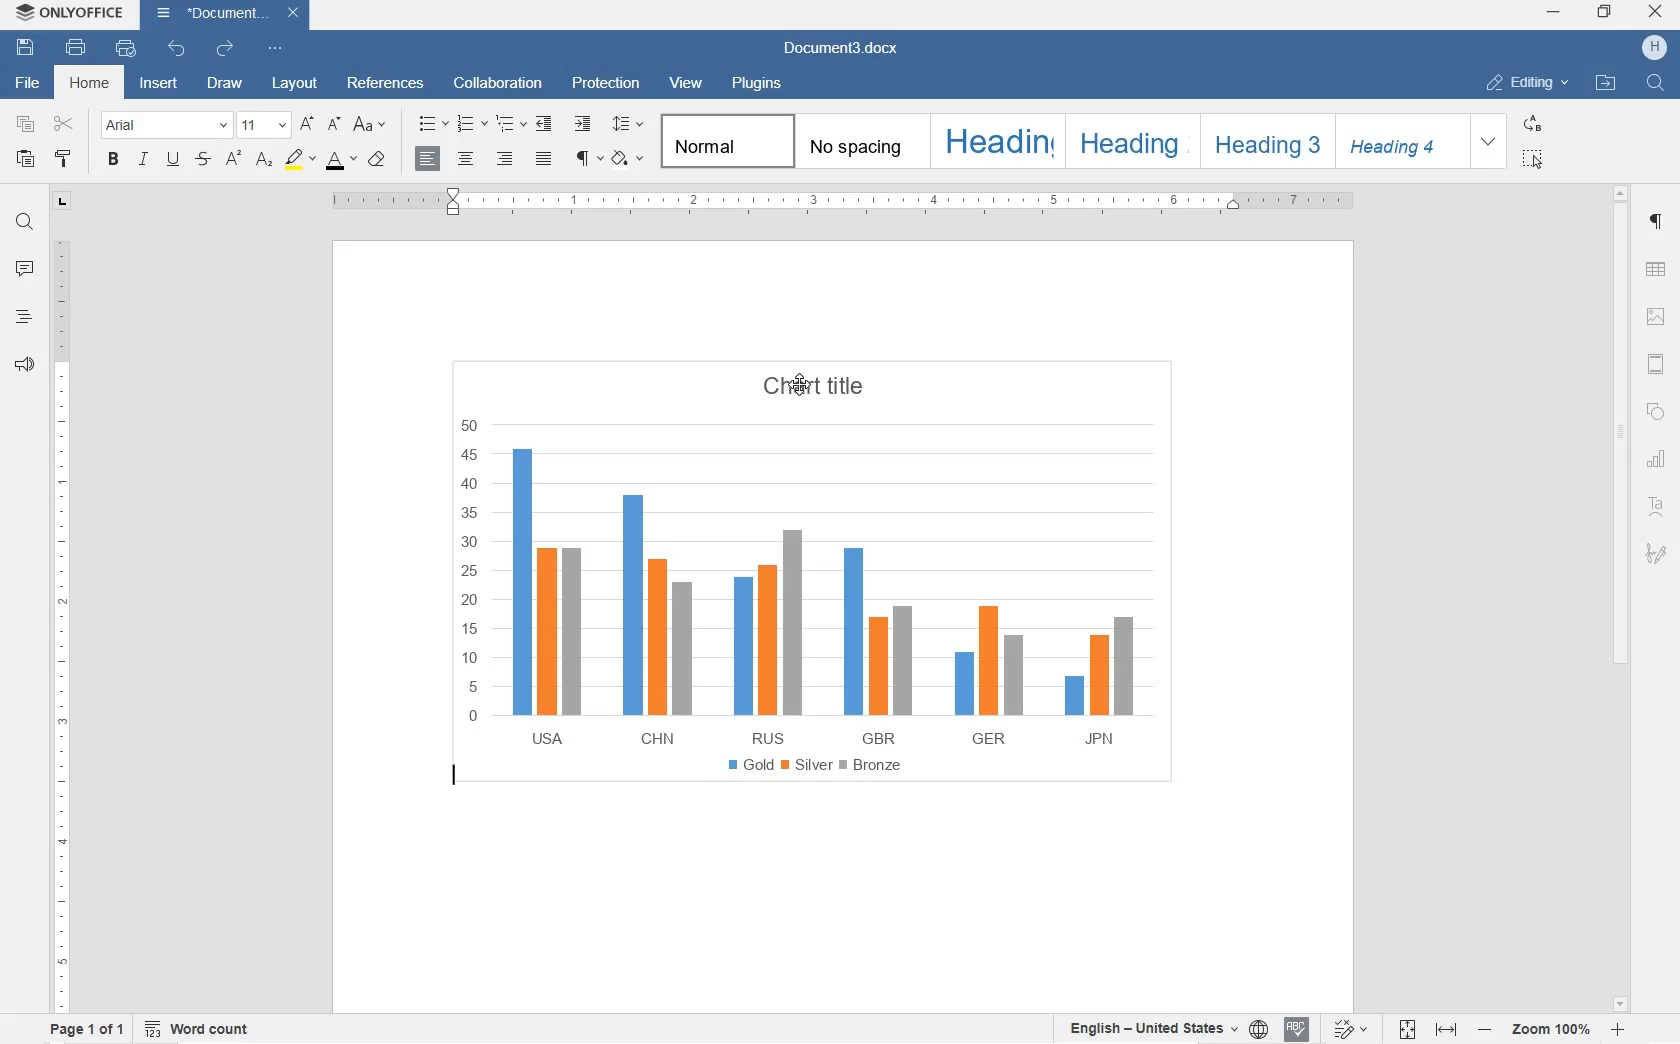 This screenshot has height=1044, width=1680. I want to click on PAGE 1 OF 1, so click(89, 1030).